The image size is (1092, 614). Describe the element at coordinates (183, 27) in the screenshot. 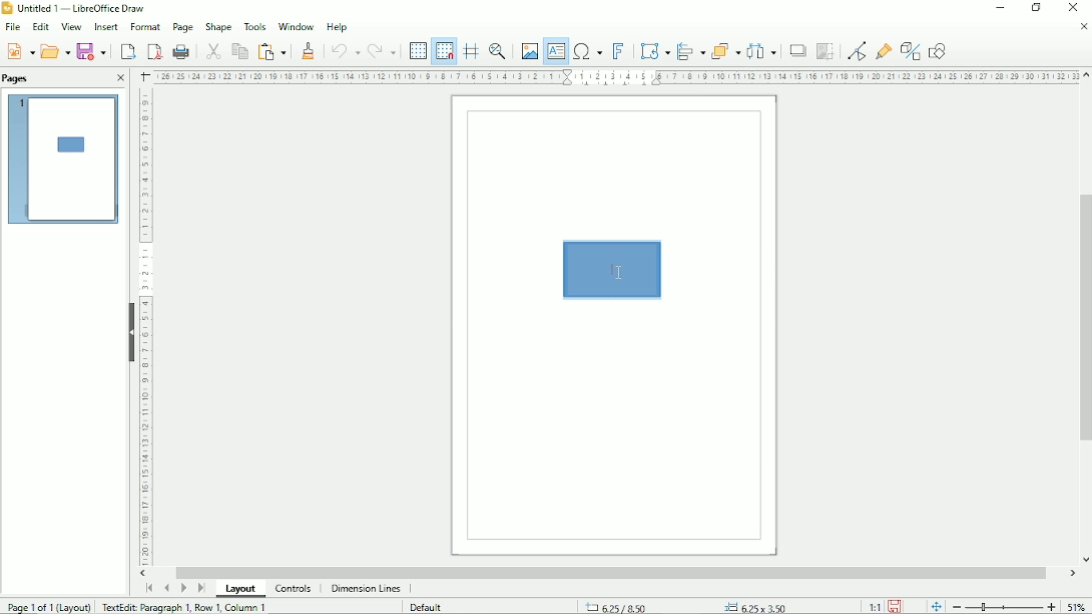

I see `Page` at that location.